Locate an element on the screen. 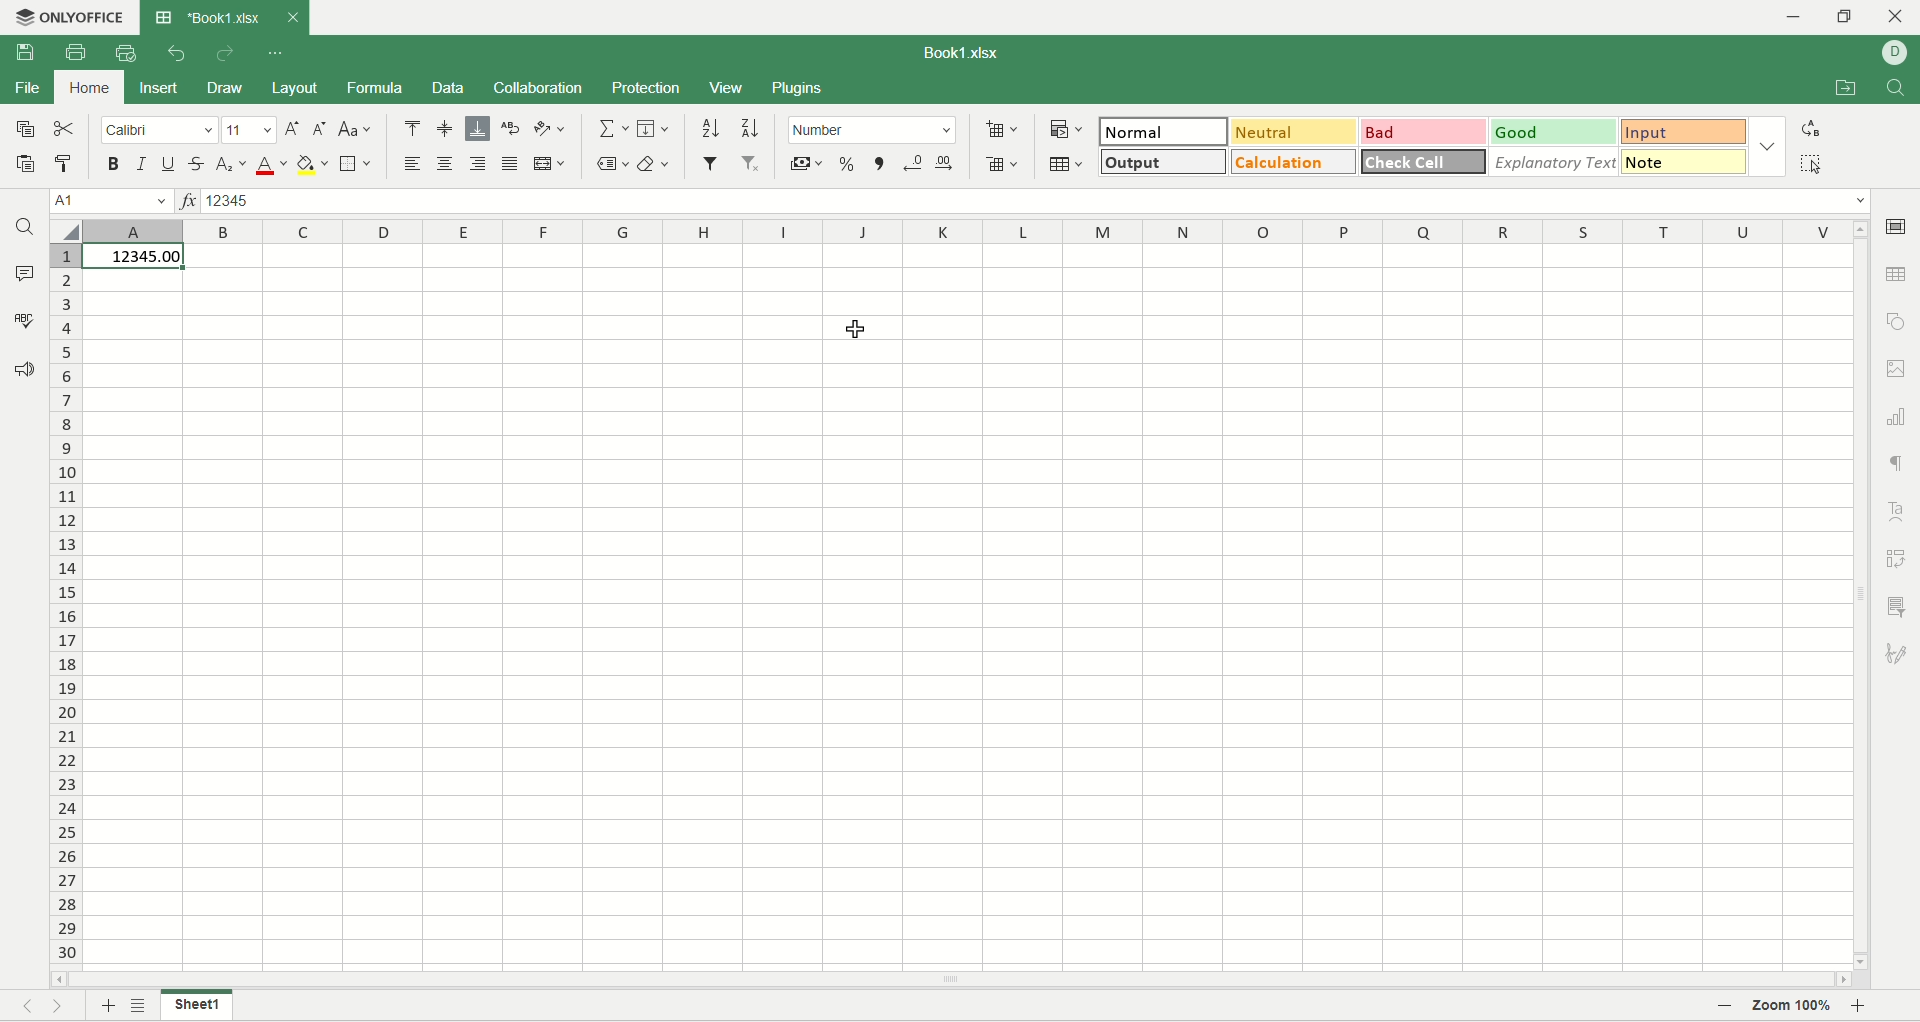 The width and height of the screenshot is (1920, 1022). slicer settings is located at coordinates (1901, 609).